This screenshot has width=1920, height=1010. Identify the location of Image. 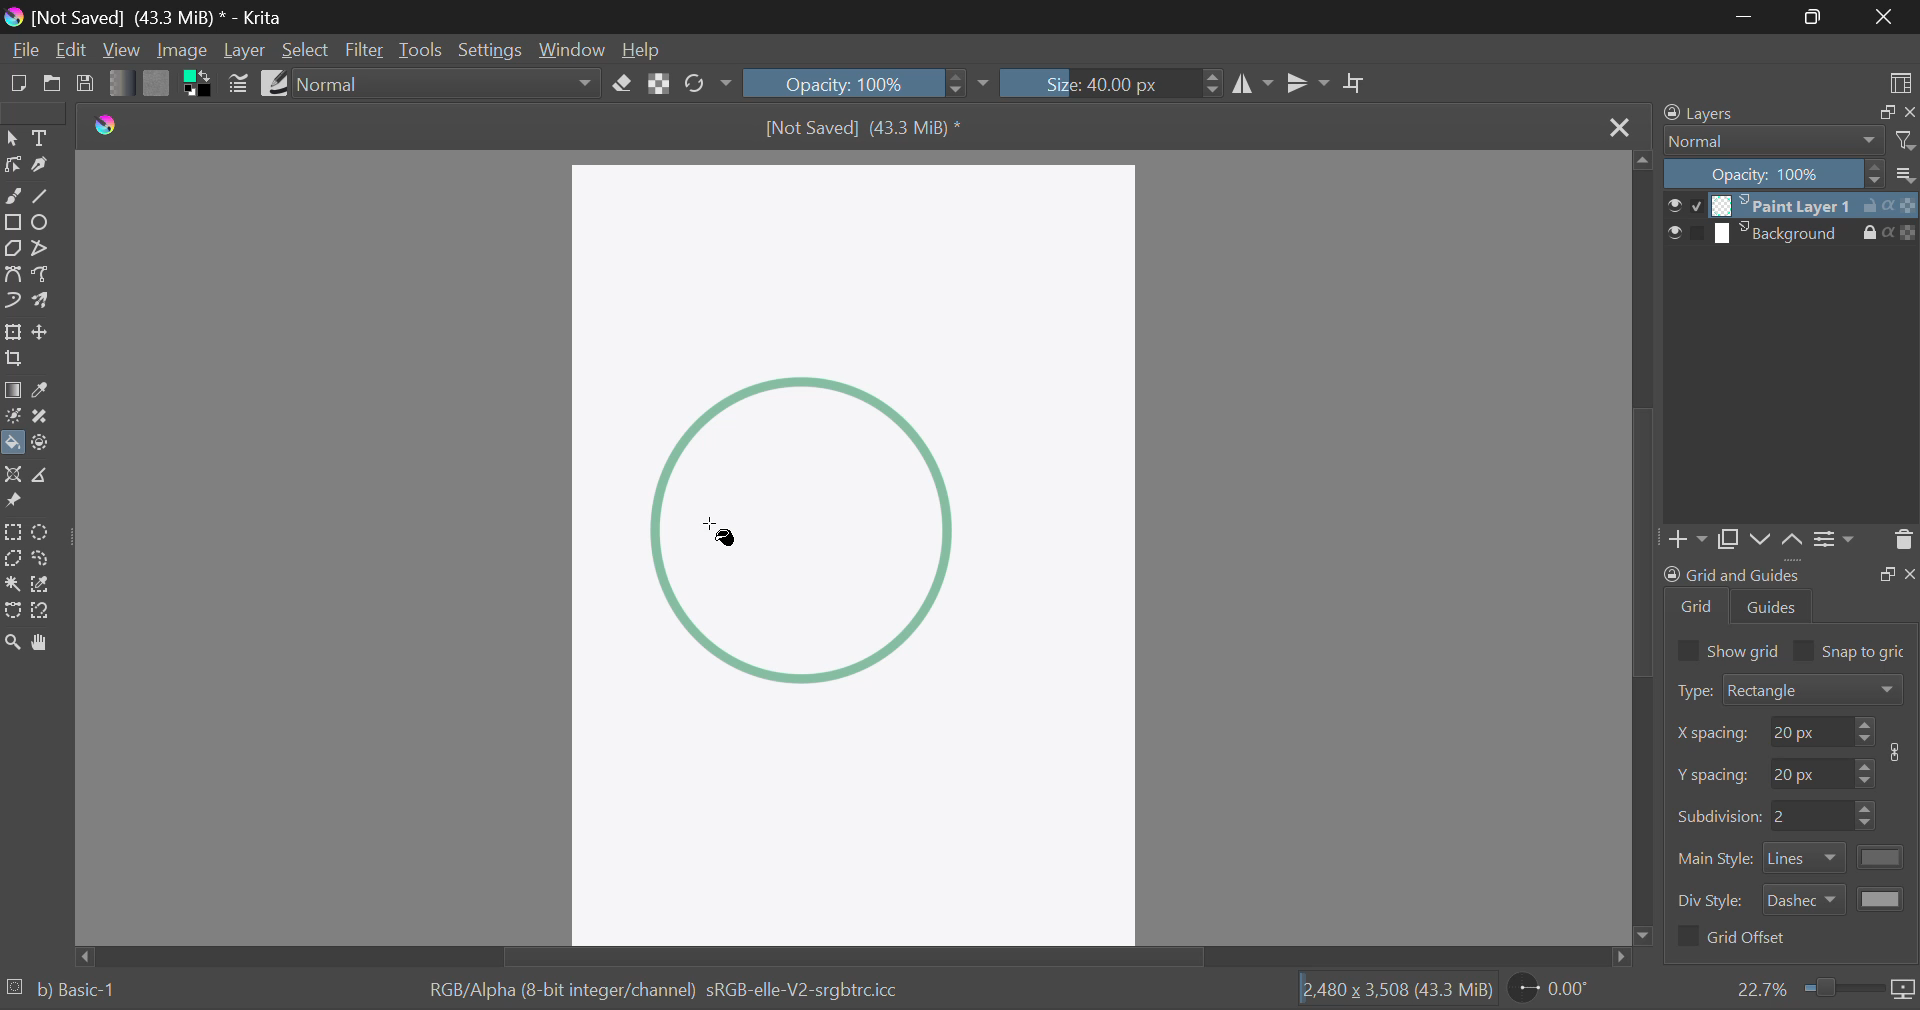
(179, 51).